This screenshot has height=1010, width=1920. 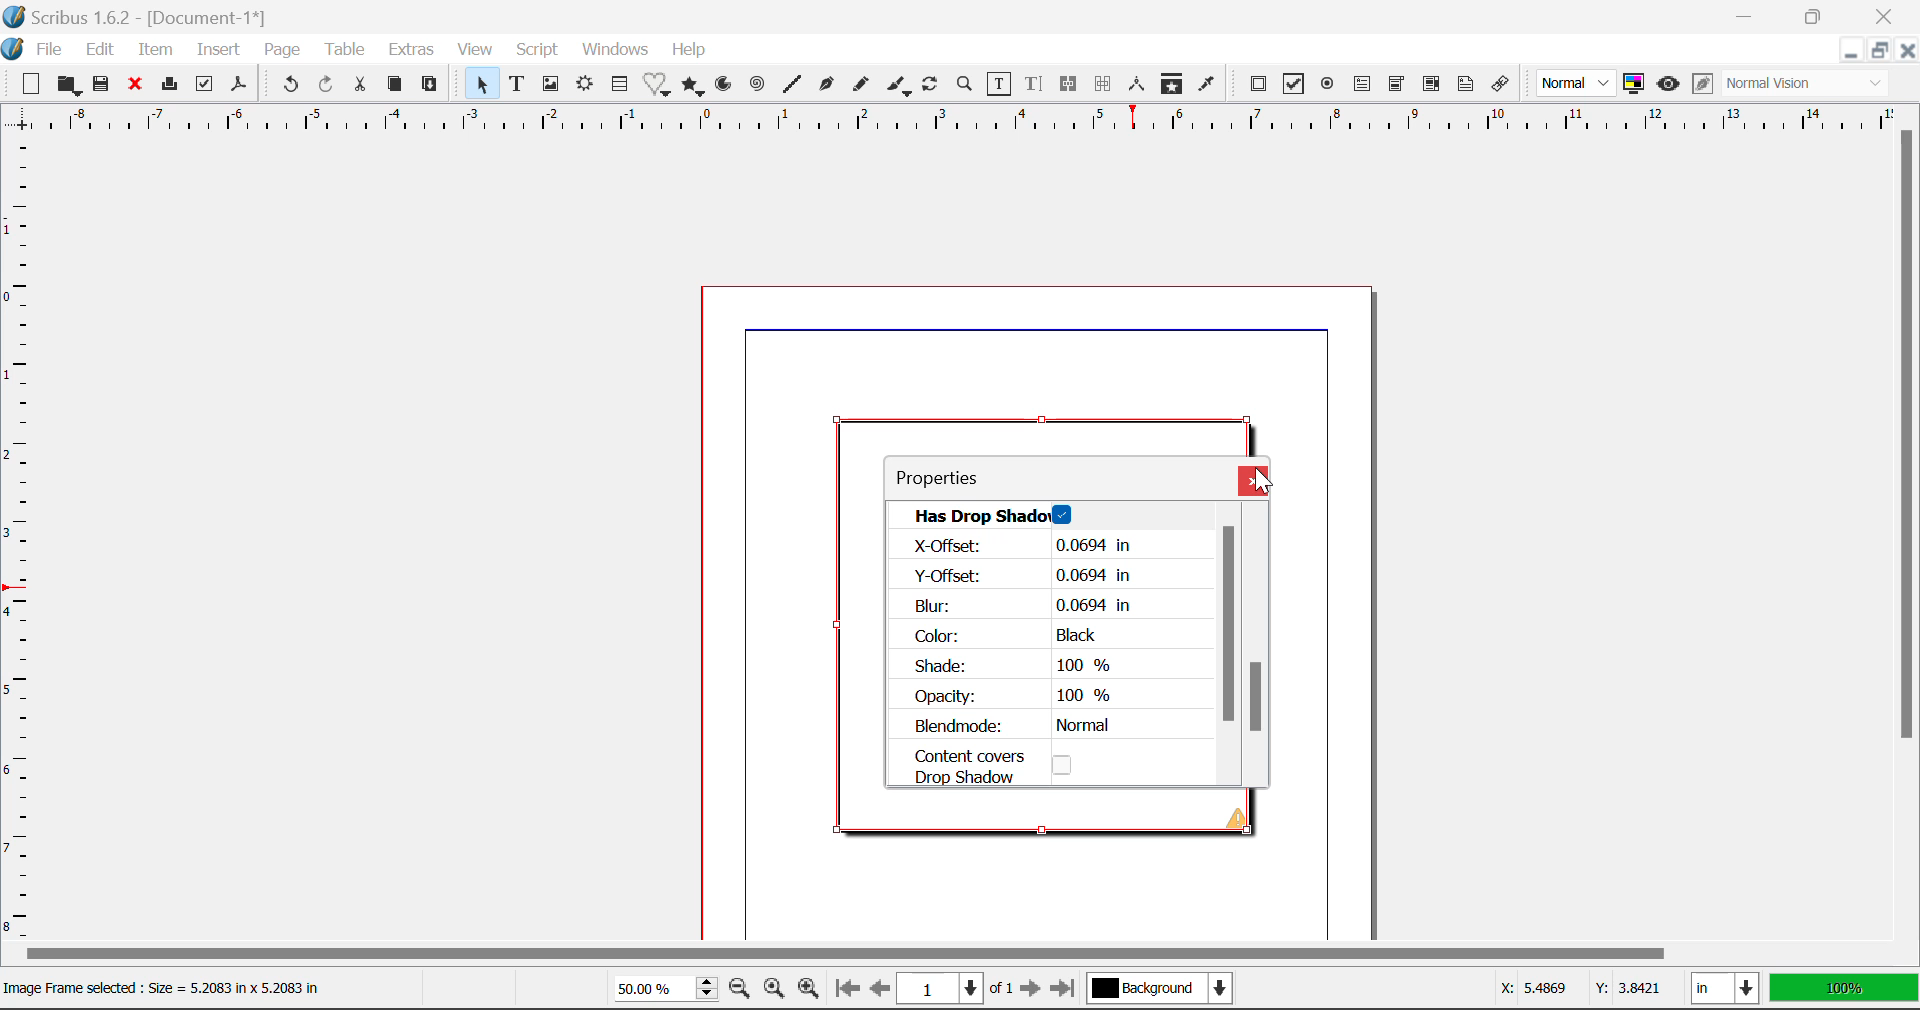 I want to click on Properties , so click(x=960, y=479).